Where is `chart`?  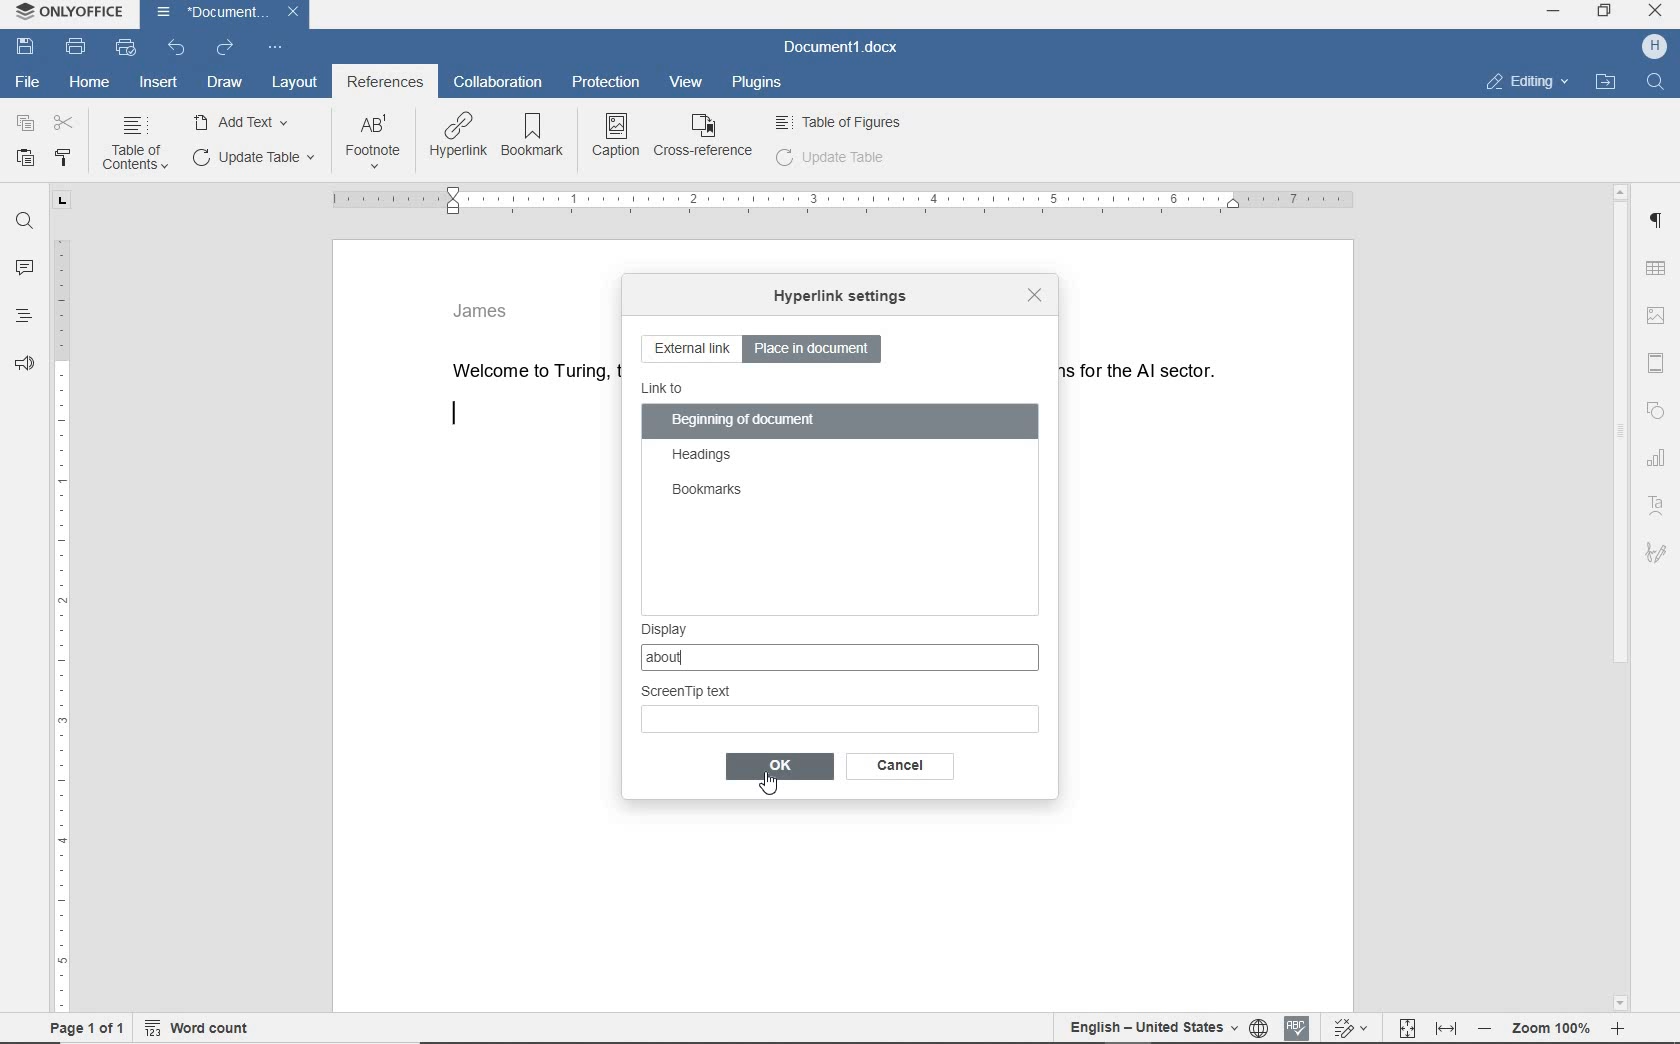 chart is located at coordinates (1658, 461).